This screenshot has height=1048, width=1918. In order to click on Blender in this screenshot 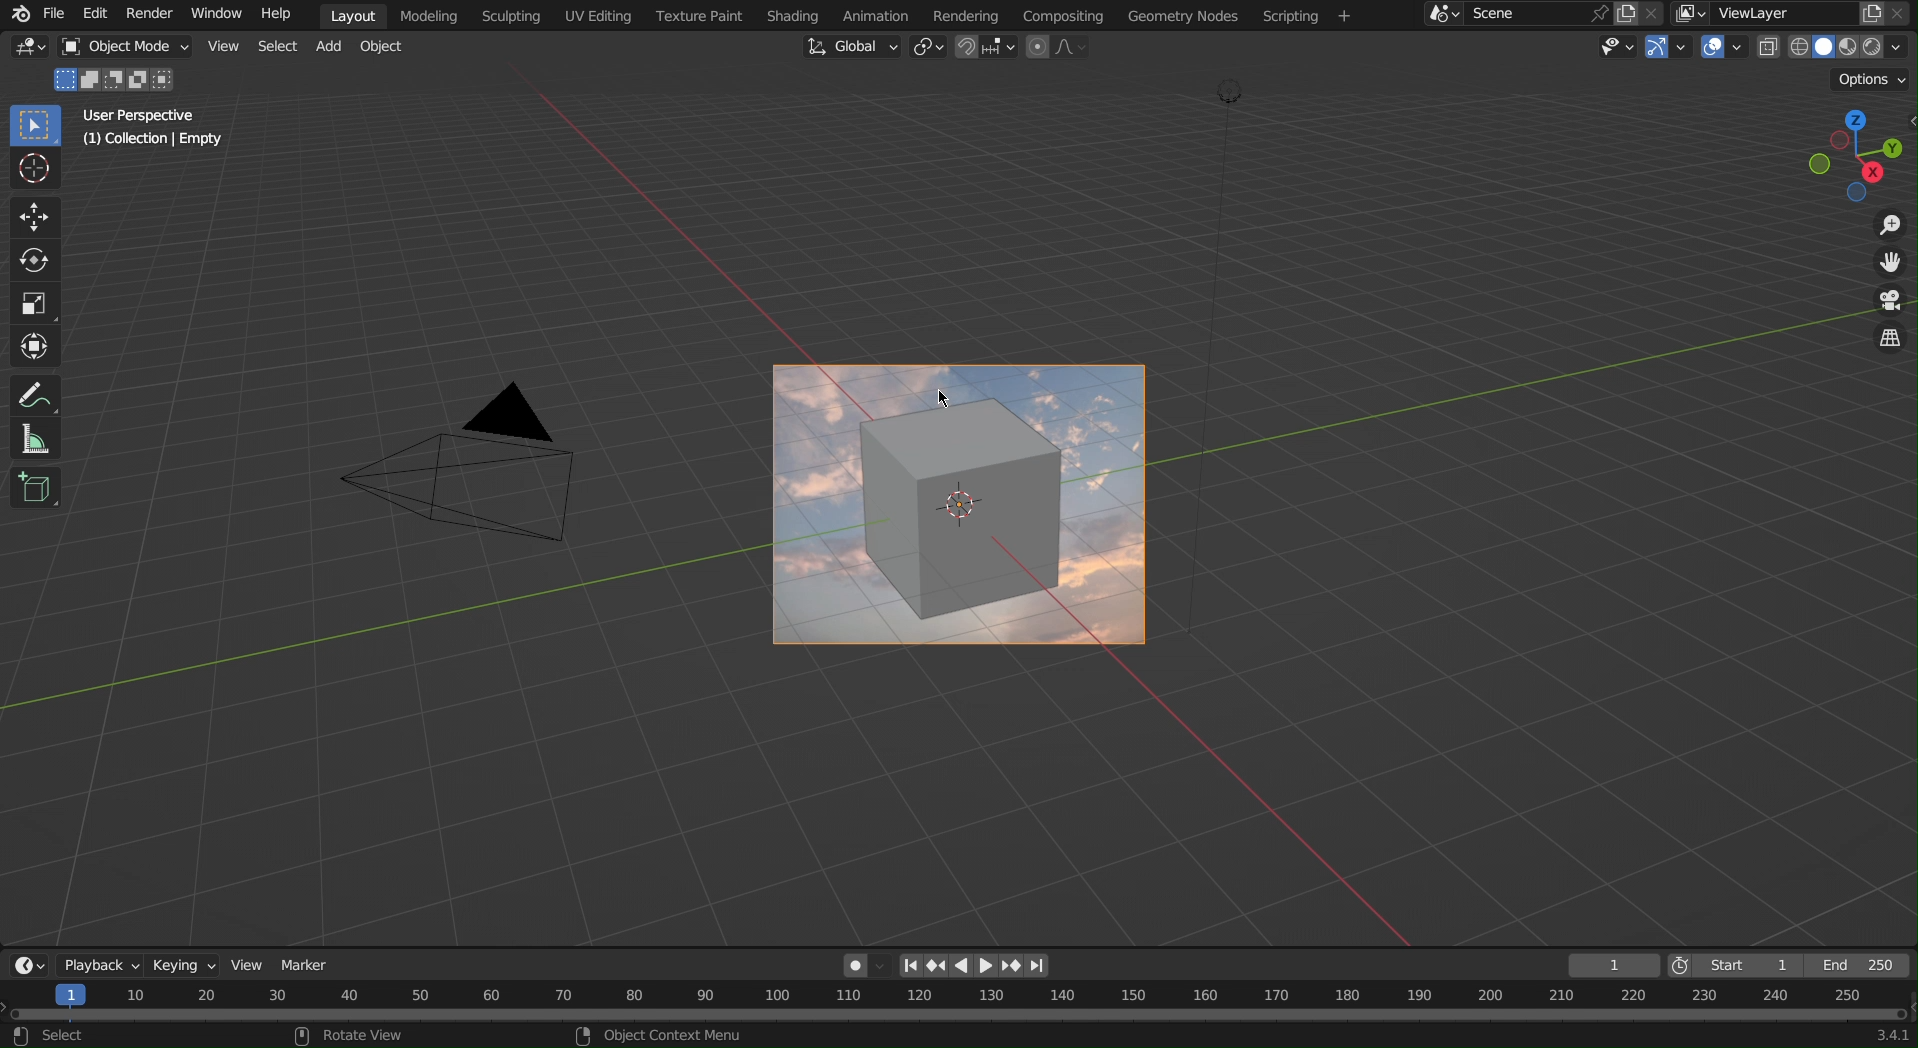, I will do `click(16, 13)`.